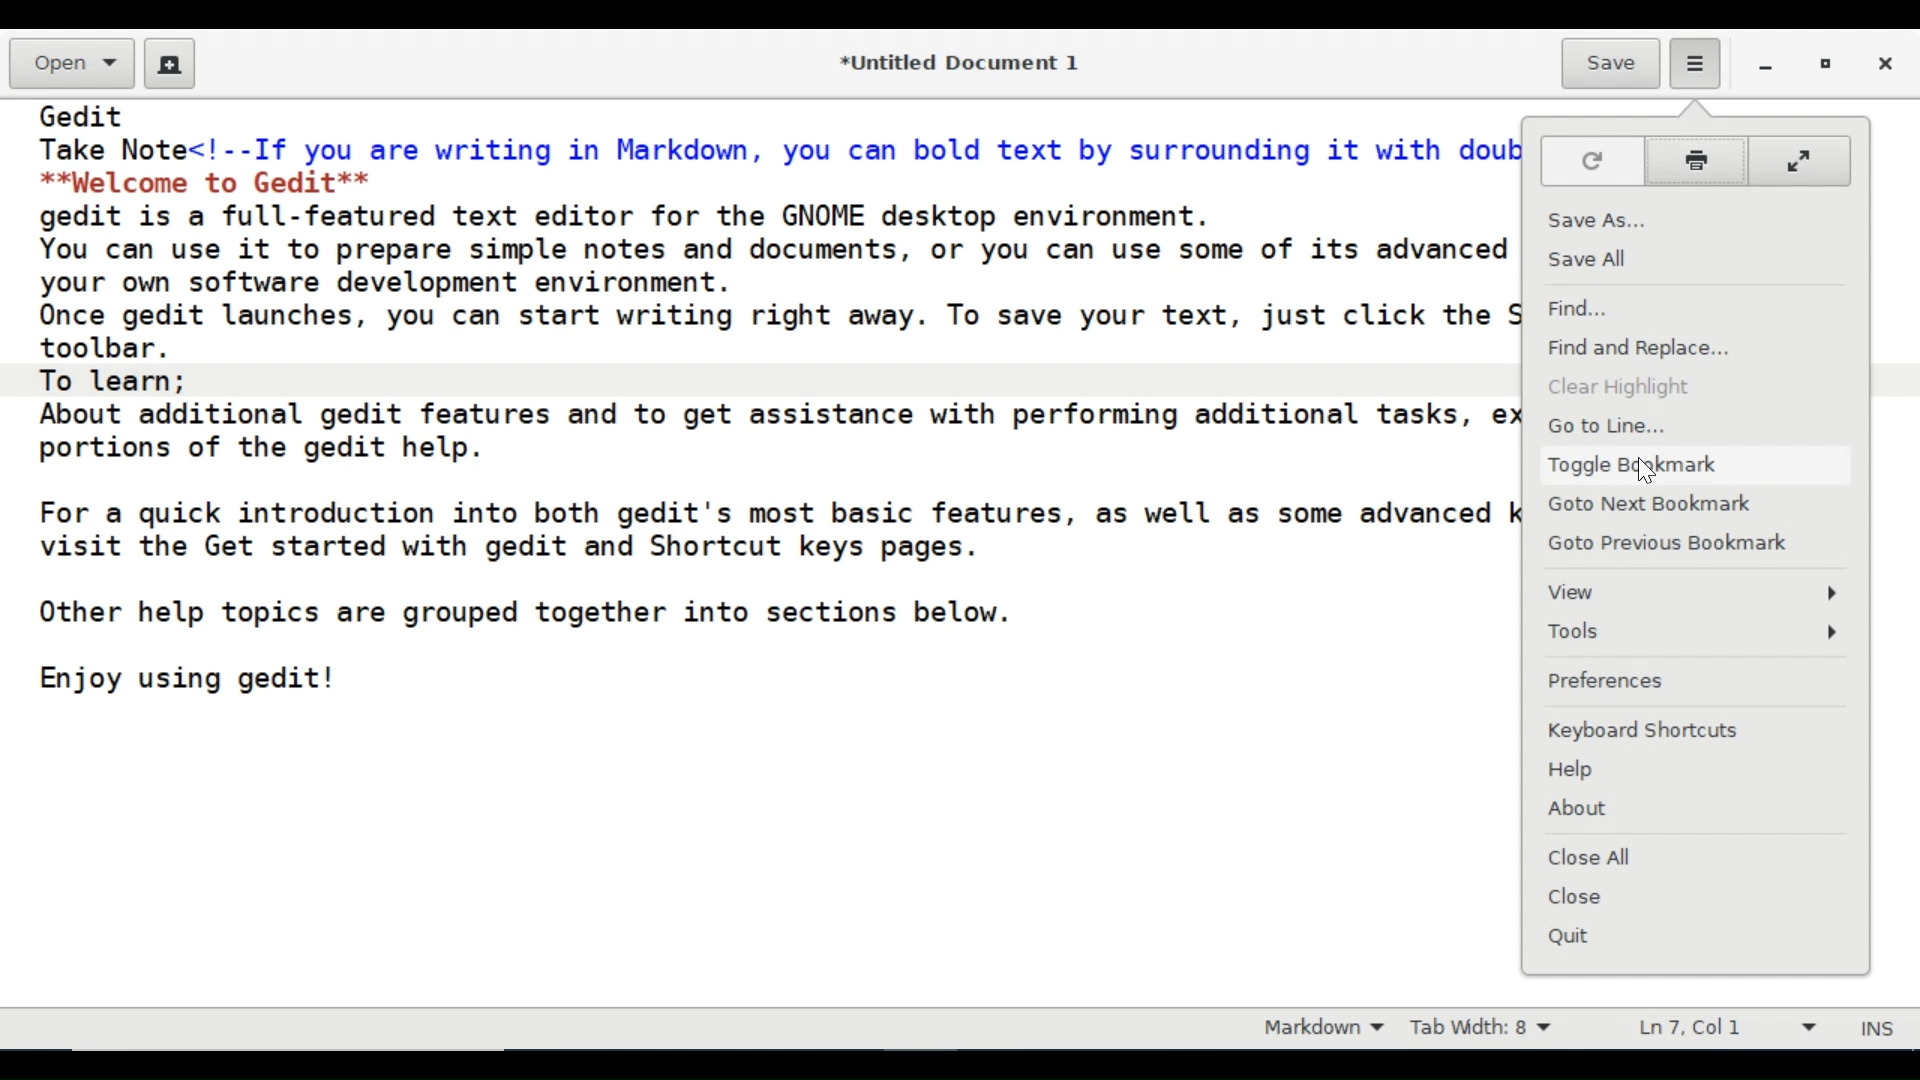 This screenshot has width=1920, height=1080. What do you see at coordinates (1595, 221) in the screenshot?
I see `Save As` at bounding box center [1595, 221].